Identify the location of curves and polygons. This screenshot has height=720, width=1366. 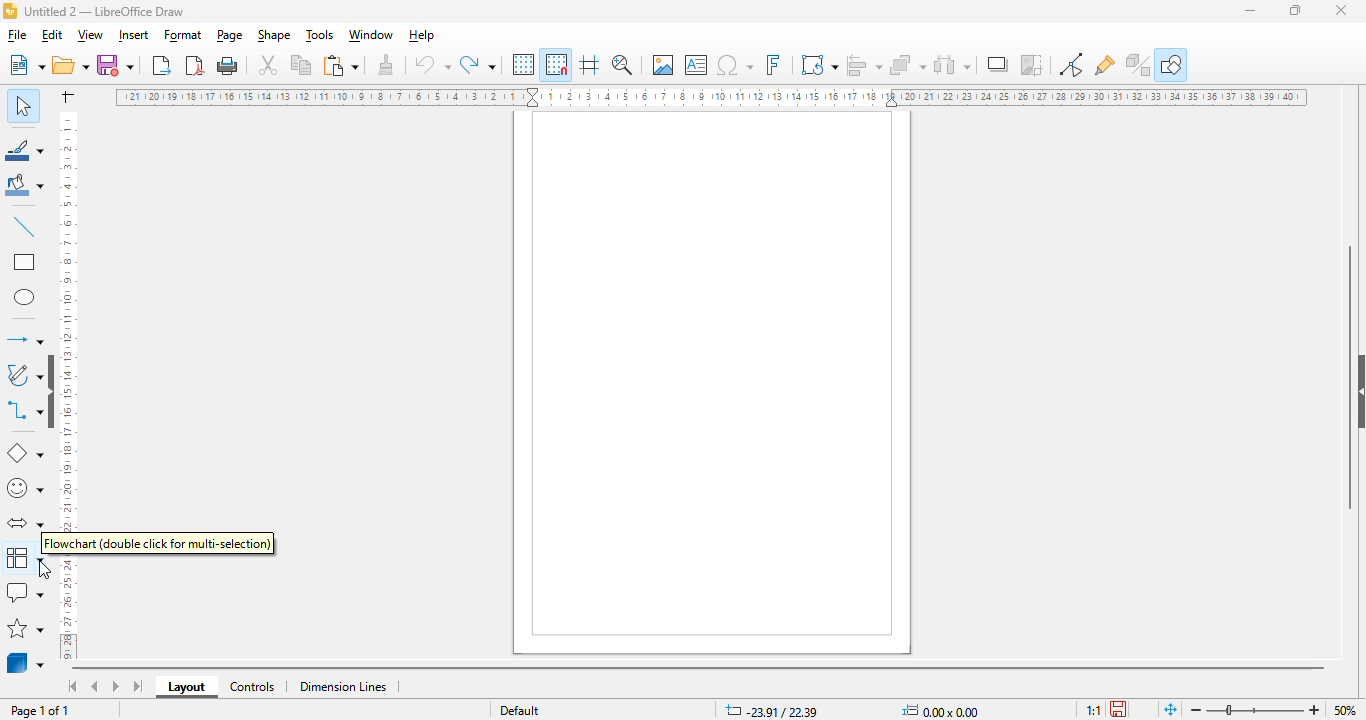
(25, 372).